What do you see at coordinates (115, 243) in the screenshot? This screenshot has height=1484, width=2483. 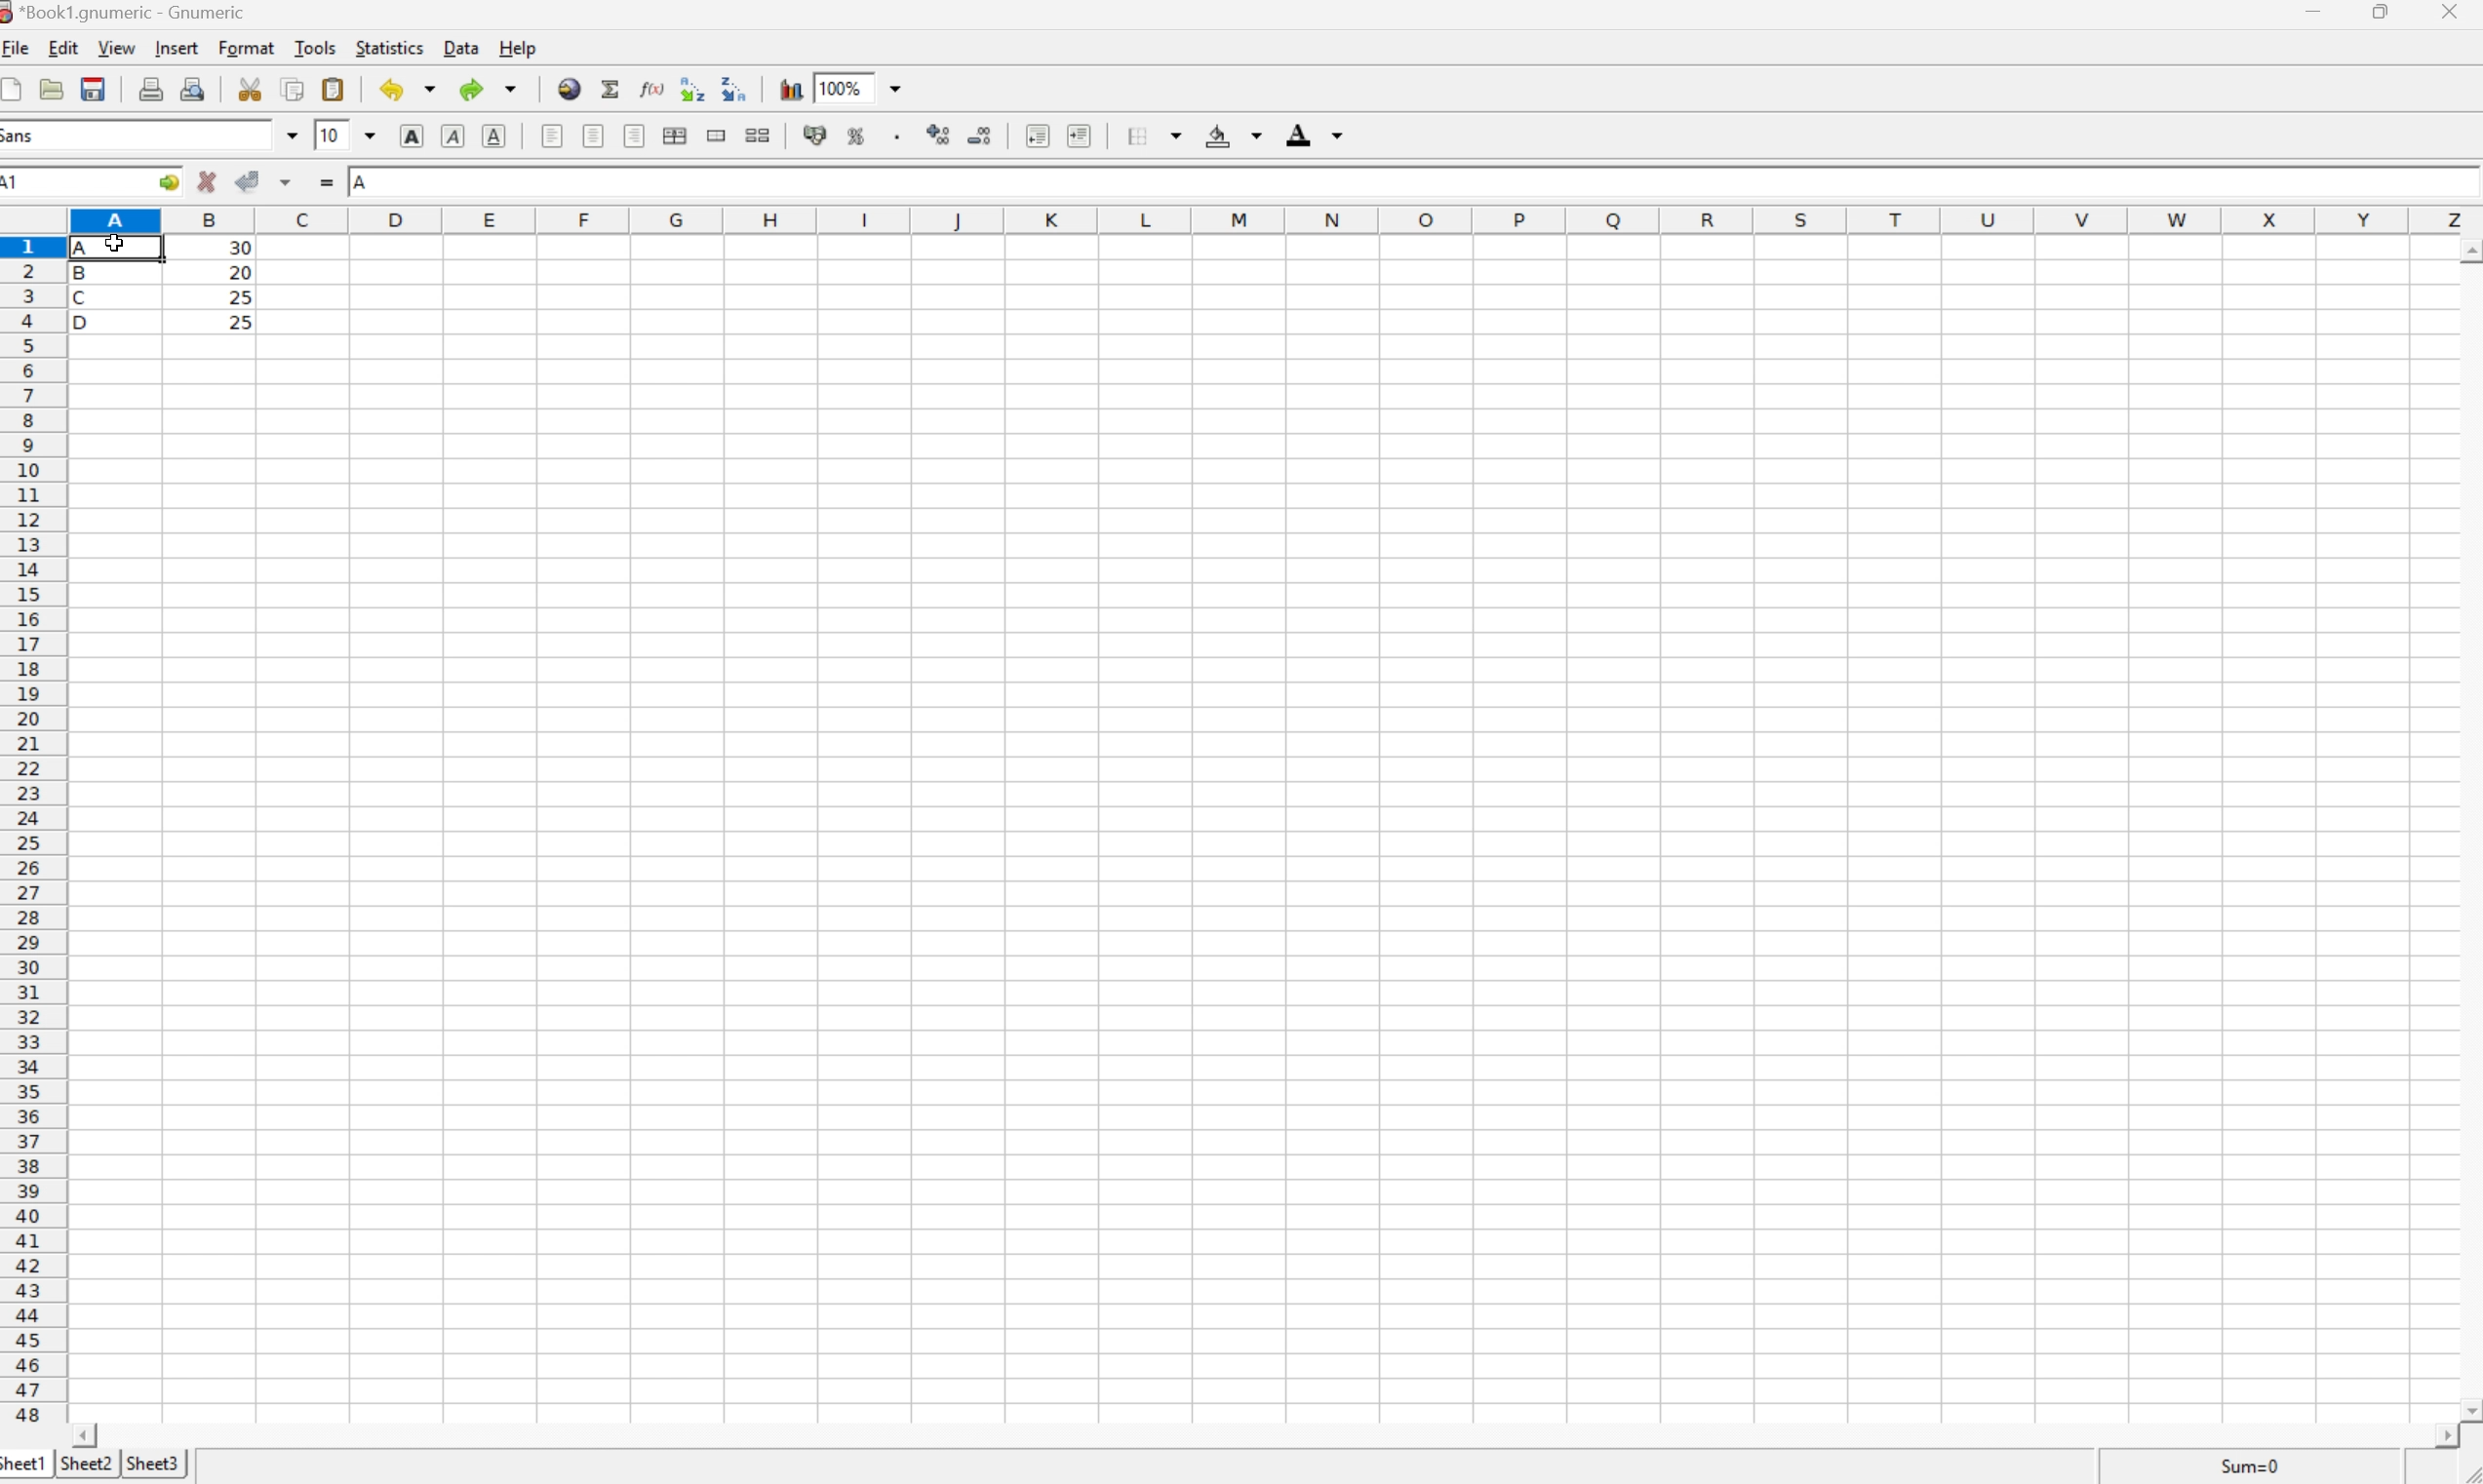 I see `Cursor` at bounding box center [115, 243].